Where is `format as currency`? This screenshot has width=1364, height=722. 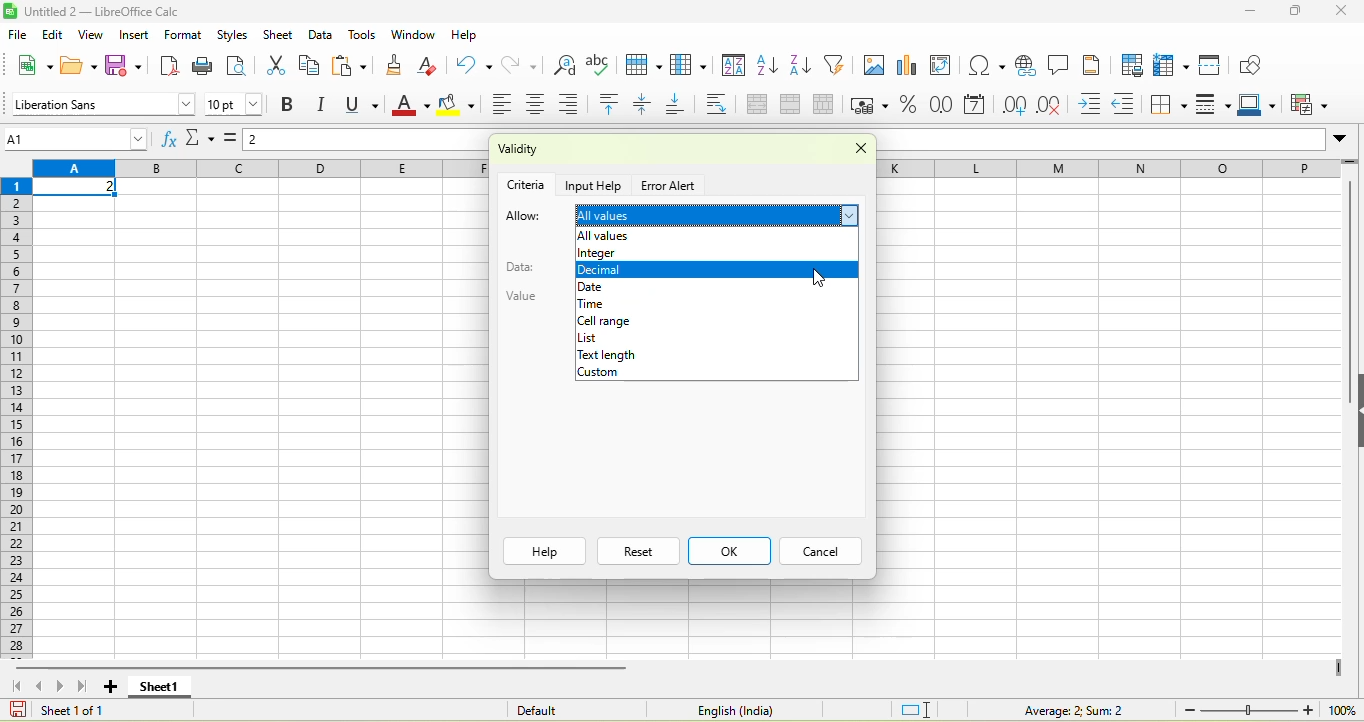 format as currency is located at coordinates (871, 105).